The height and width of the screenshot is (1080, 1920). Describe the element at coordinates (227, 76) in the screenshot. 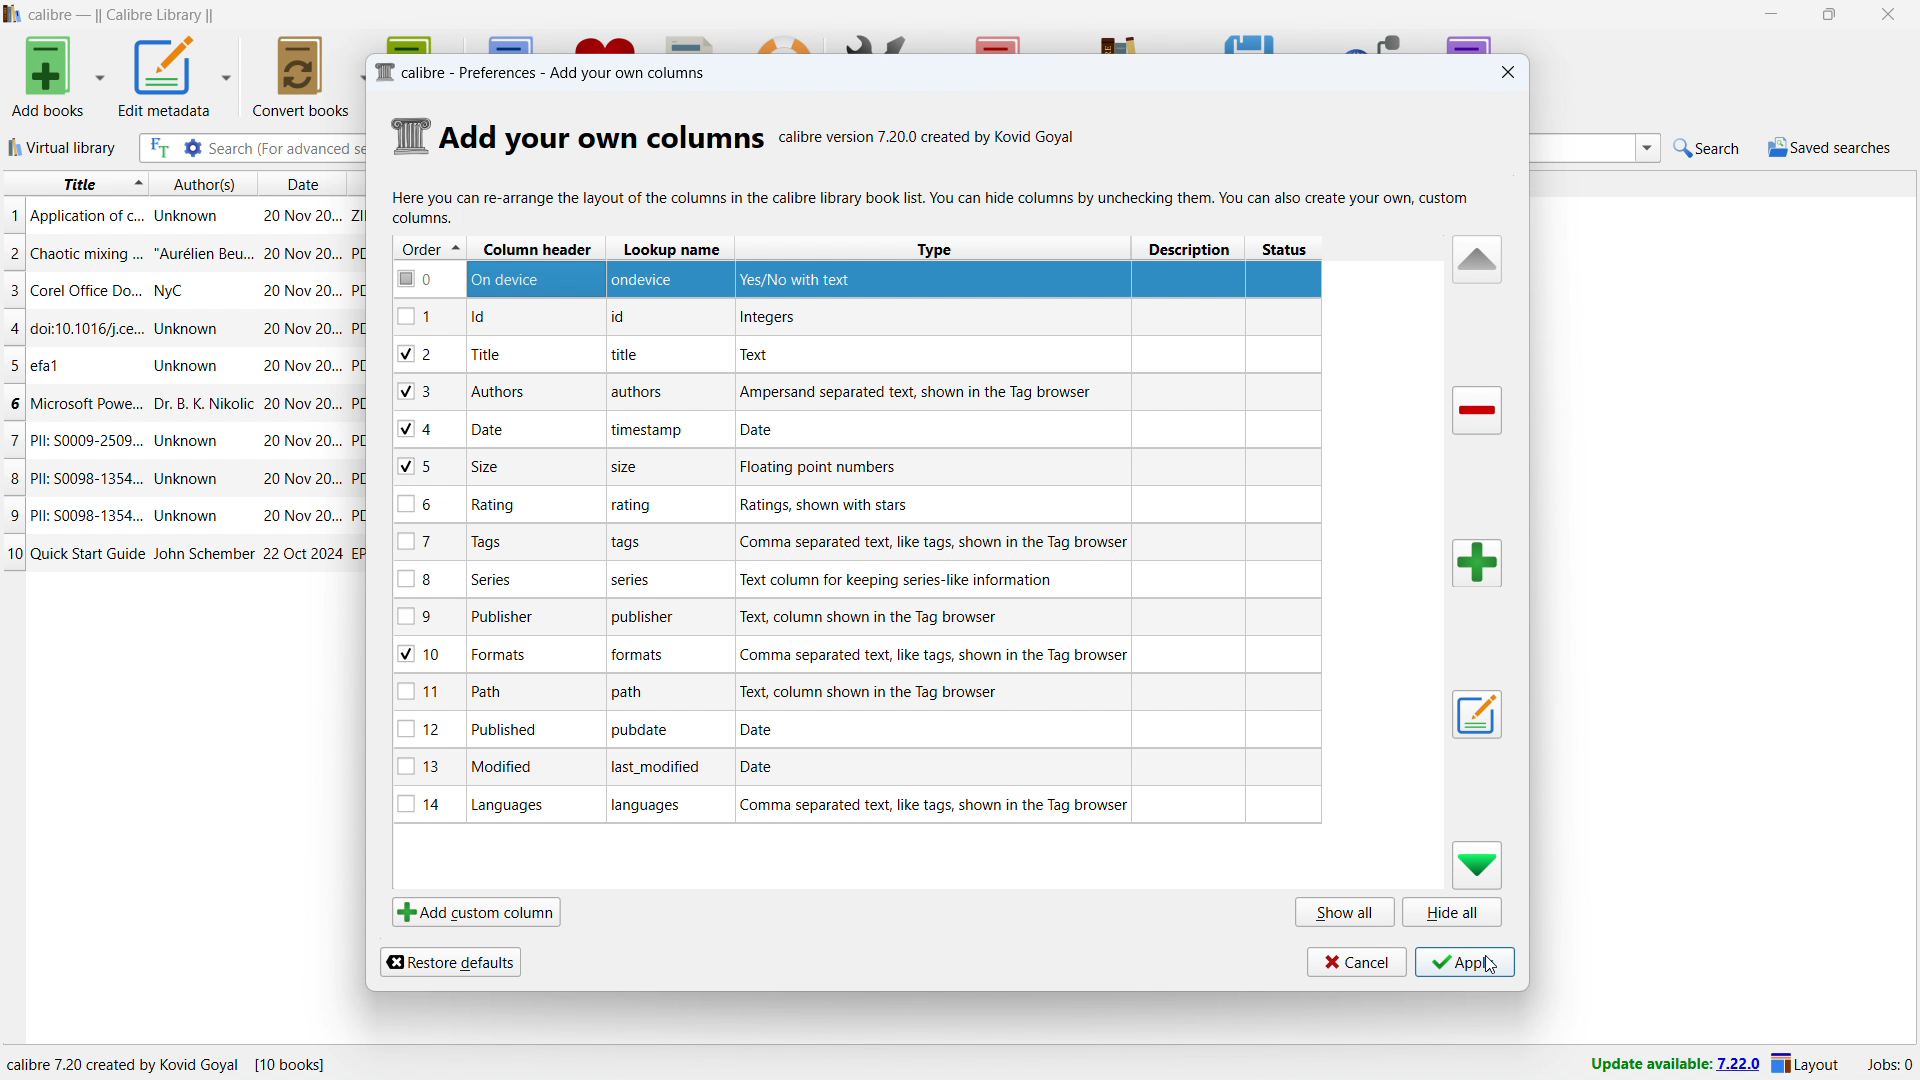

I see `edit metadata options` at that location.